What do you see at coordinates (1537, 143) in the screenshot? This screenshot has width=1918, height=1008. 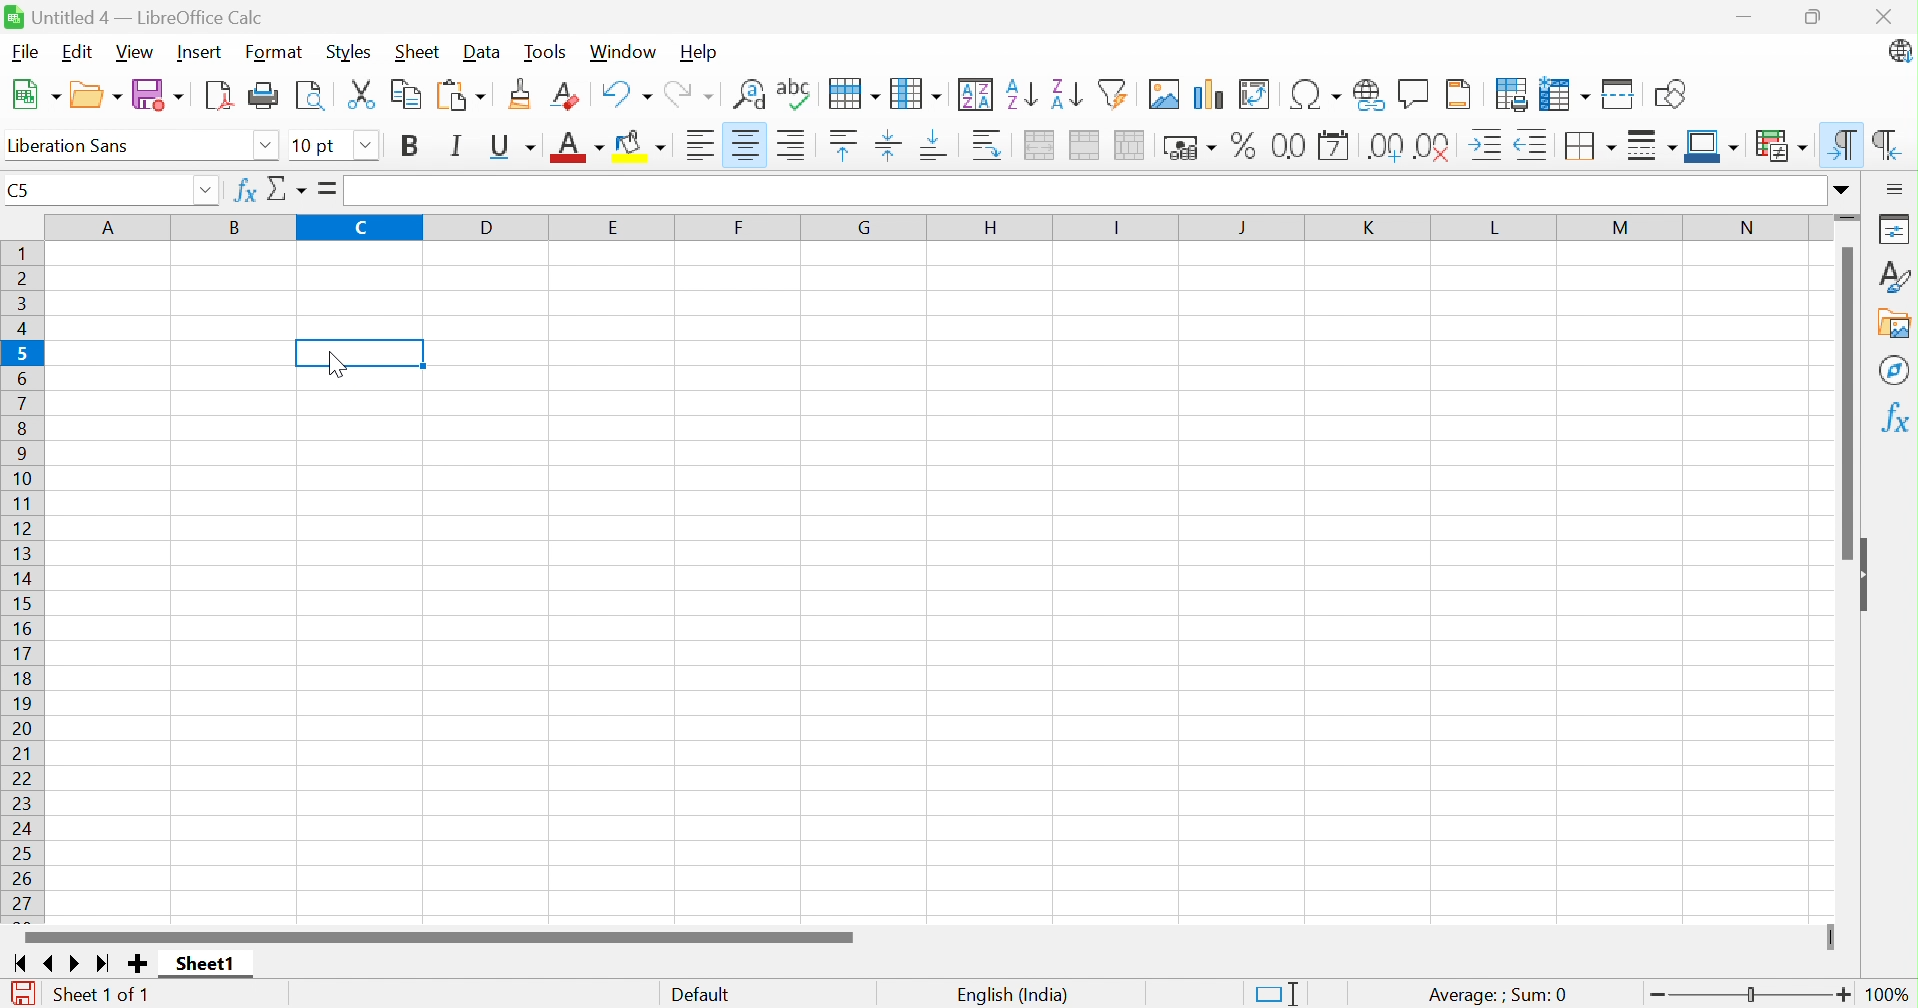 I see `Decrease Indent` at bounding box center [1537, 143].